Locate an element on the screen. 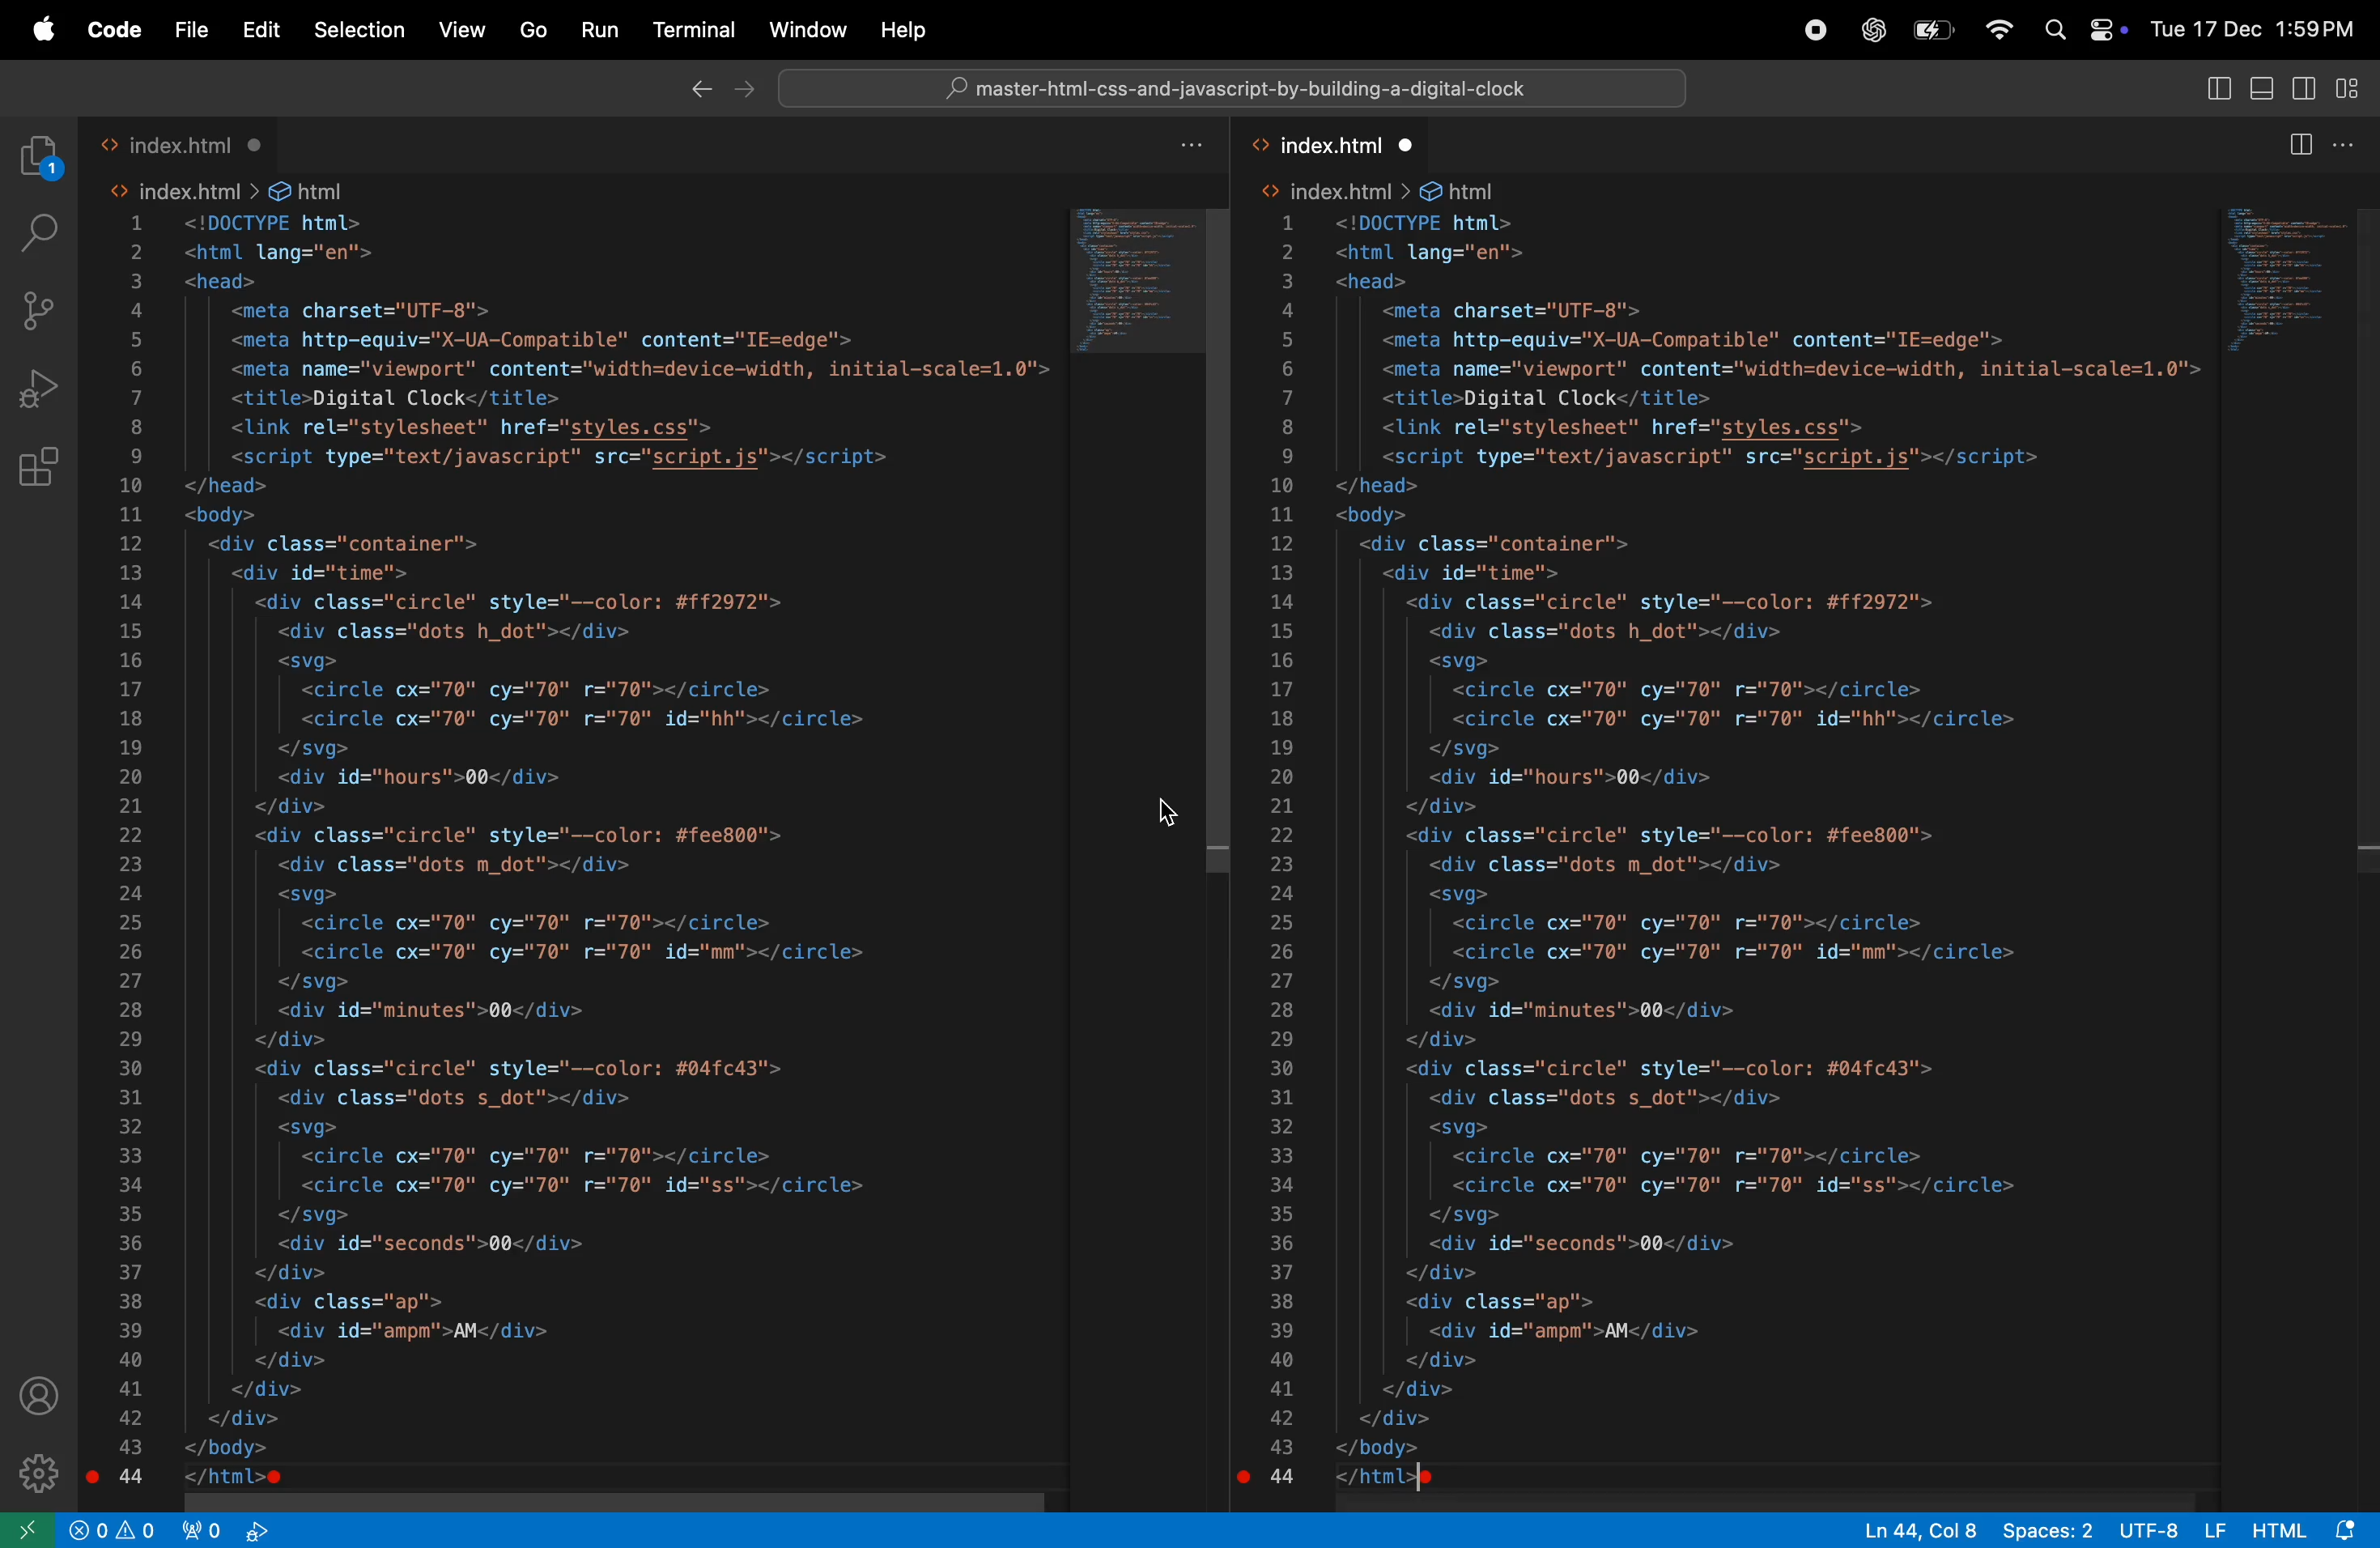  Vertical scroll bar is located at coordinates (2365, 532).